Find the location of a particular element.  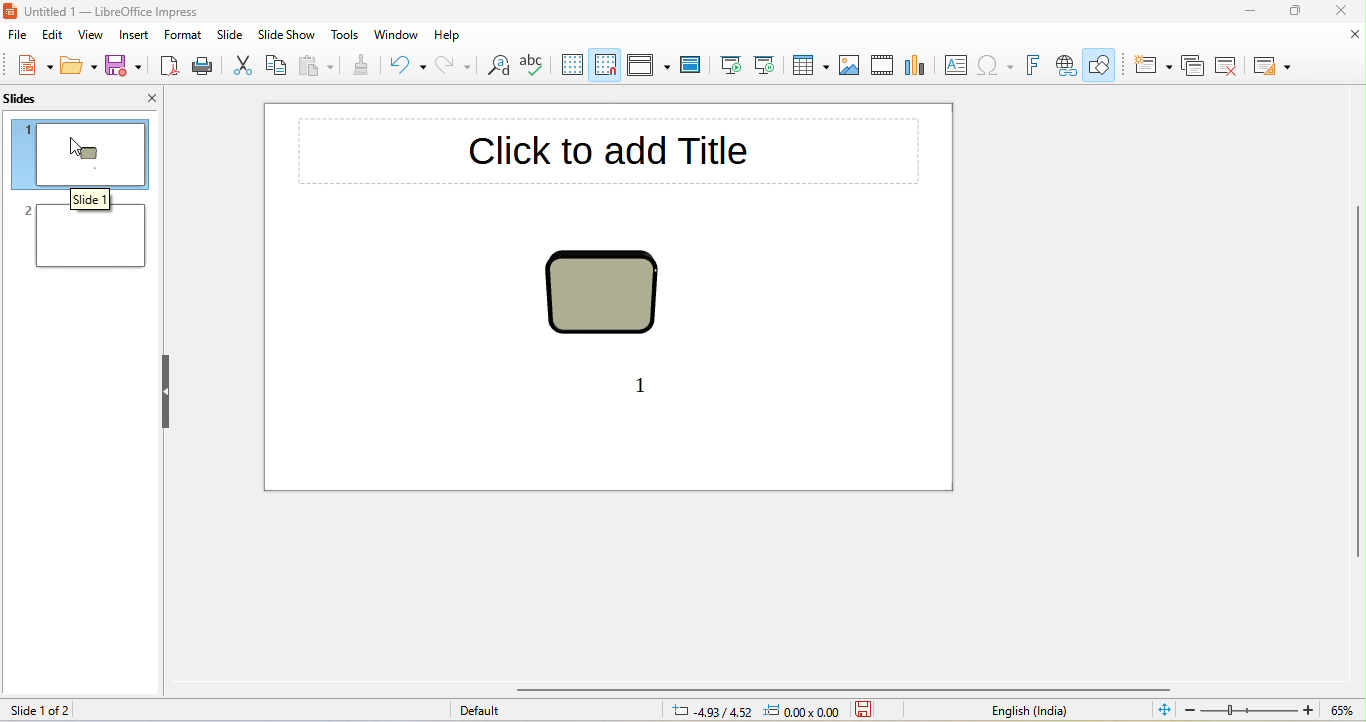

close is located at coordinates (140, 97).